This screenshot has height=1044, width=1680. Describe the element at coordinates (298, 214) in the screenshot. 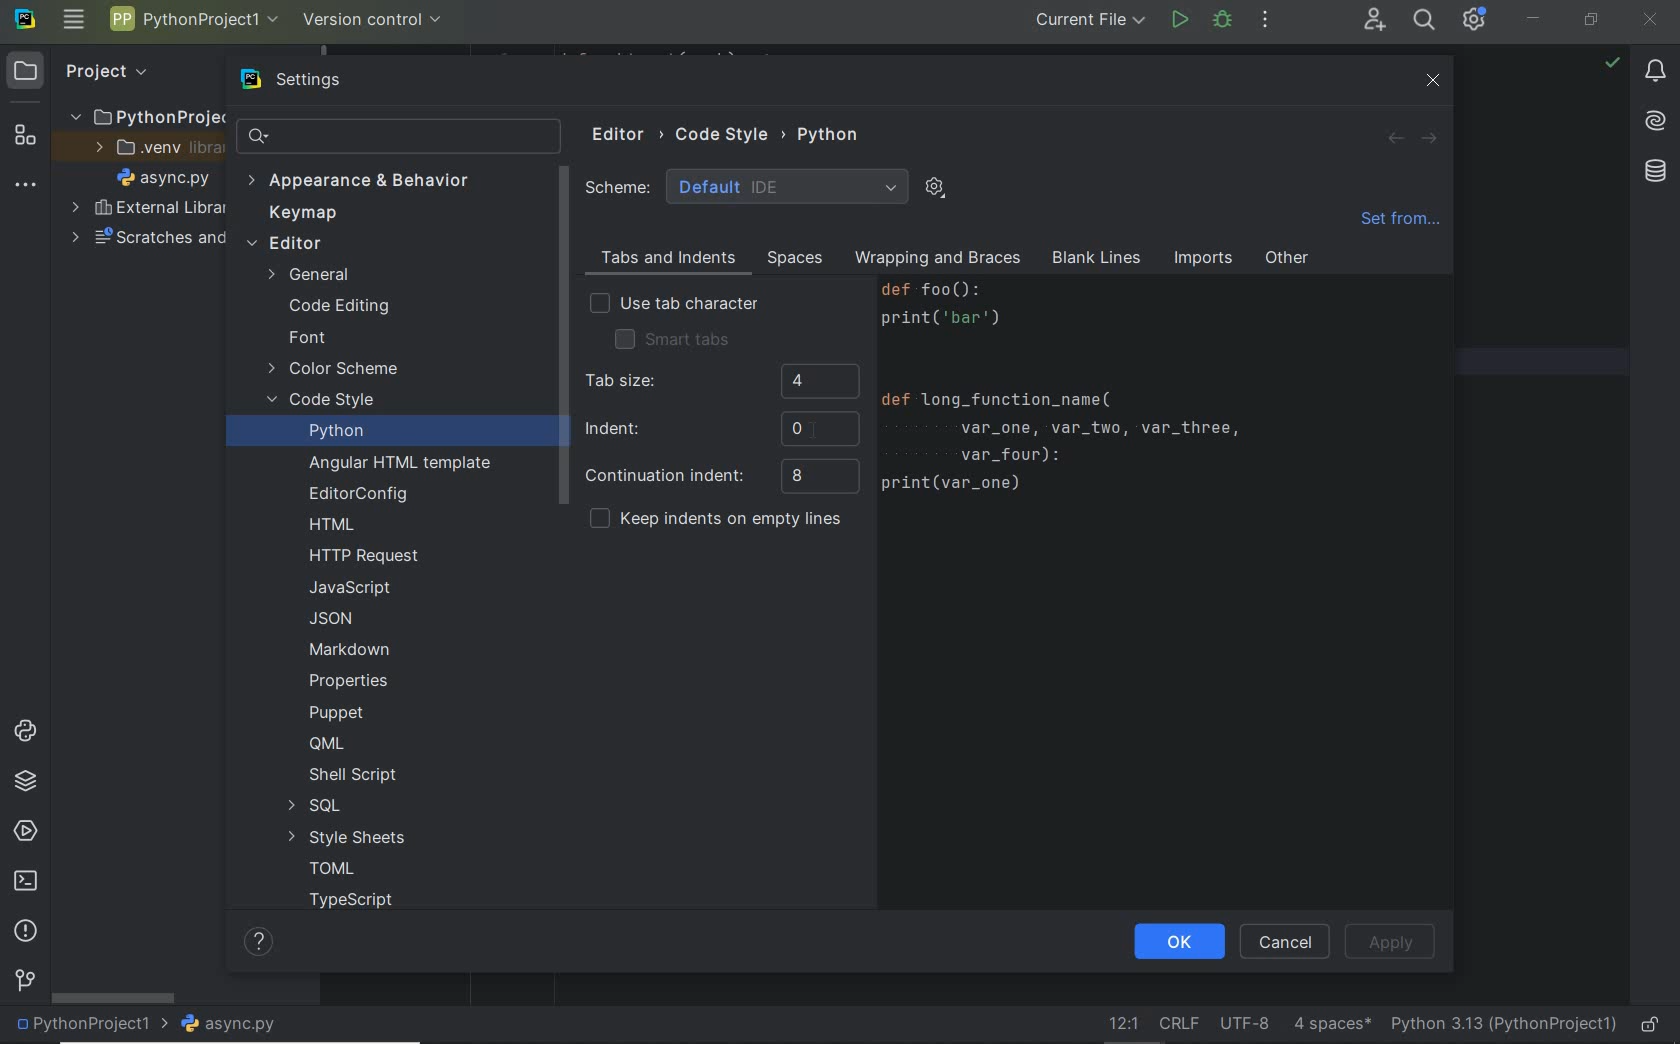

I see `Keymap` at that location.